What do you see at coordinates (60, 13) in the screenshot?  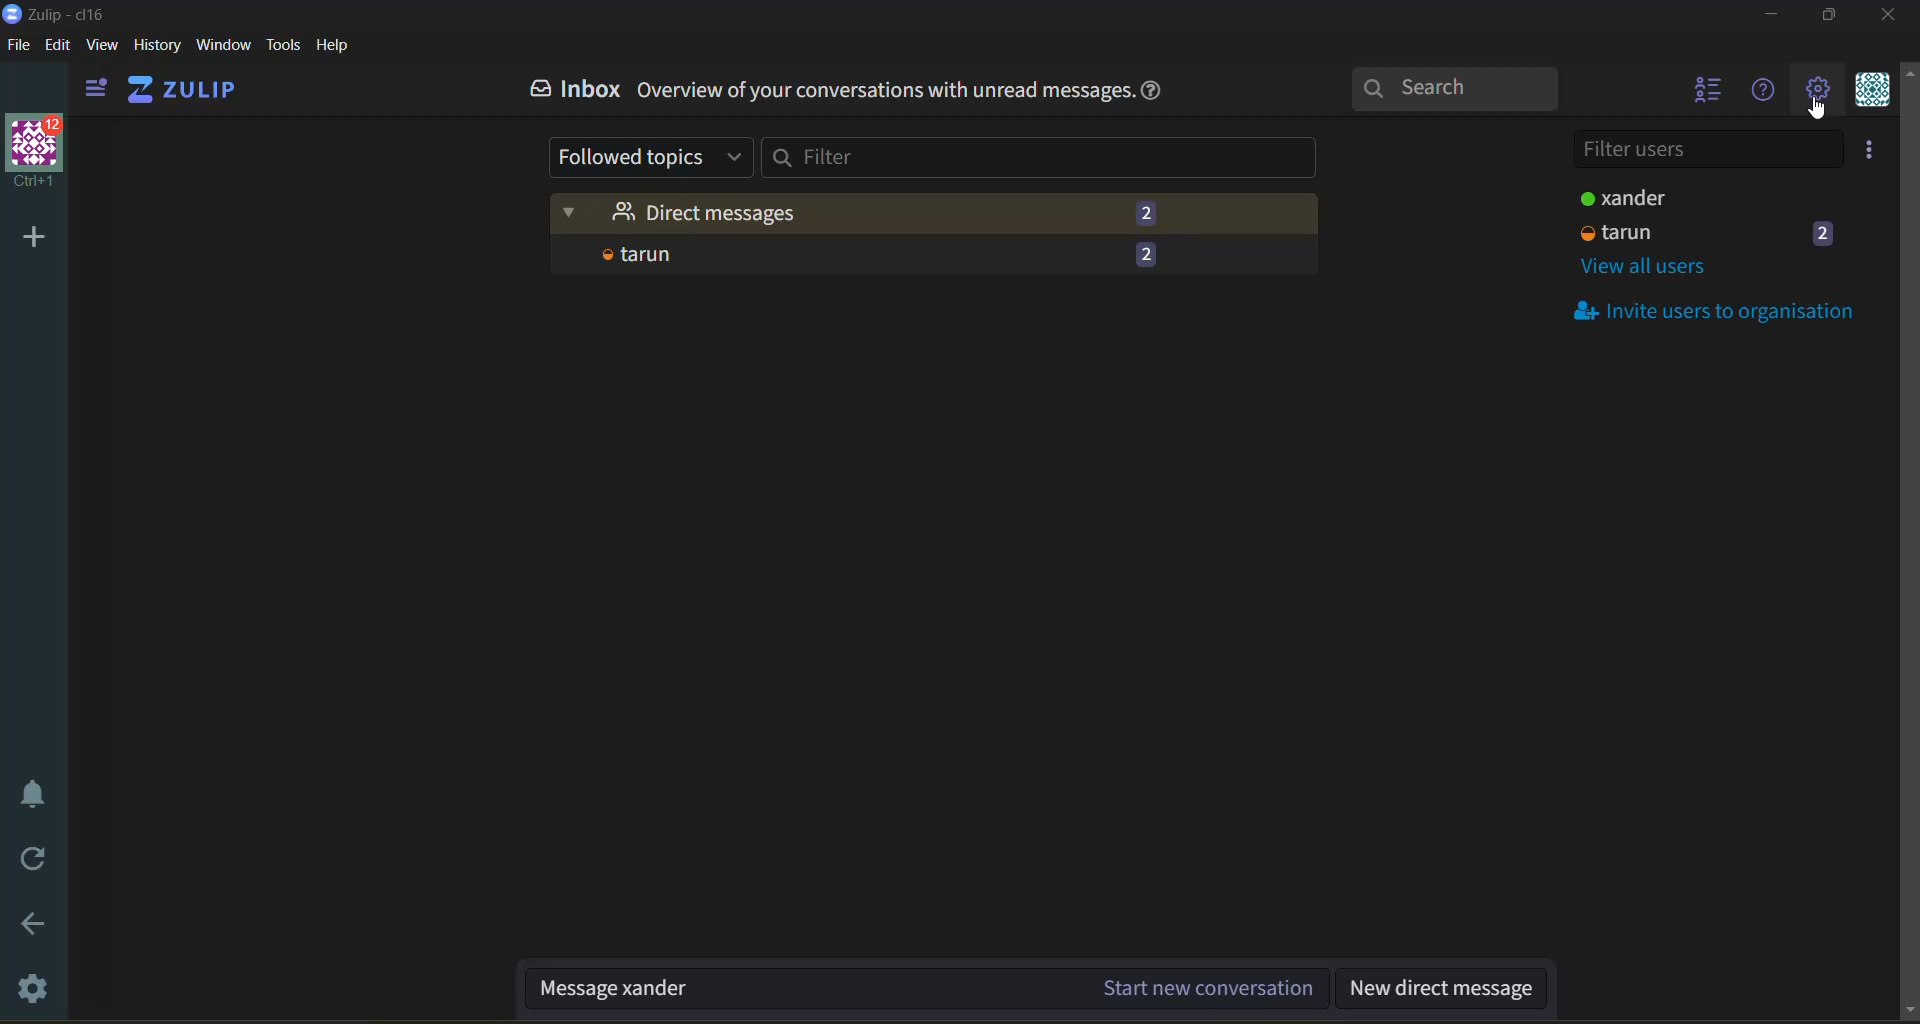 I see `application logo and name` at bounding box center [60, 13].